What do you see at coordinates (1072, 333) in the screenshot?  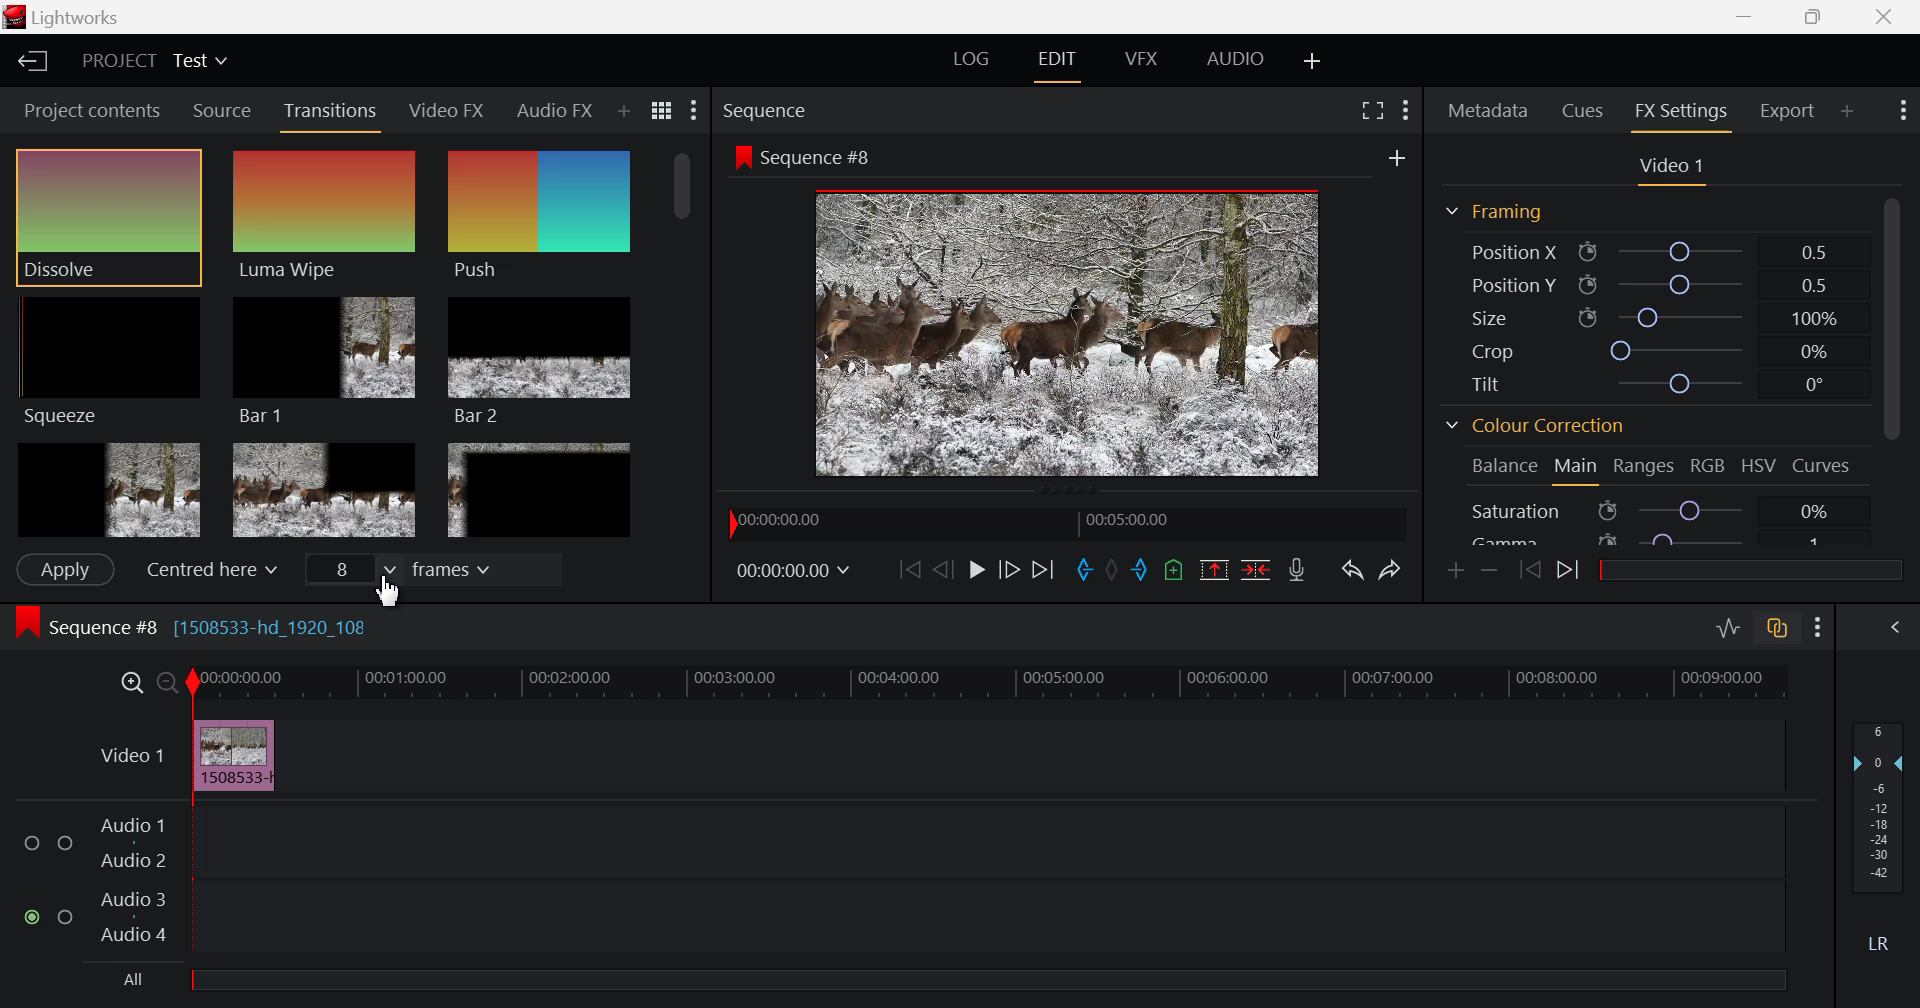 I see `Sequence Preview Screen` at bounding box center [1072, 333].